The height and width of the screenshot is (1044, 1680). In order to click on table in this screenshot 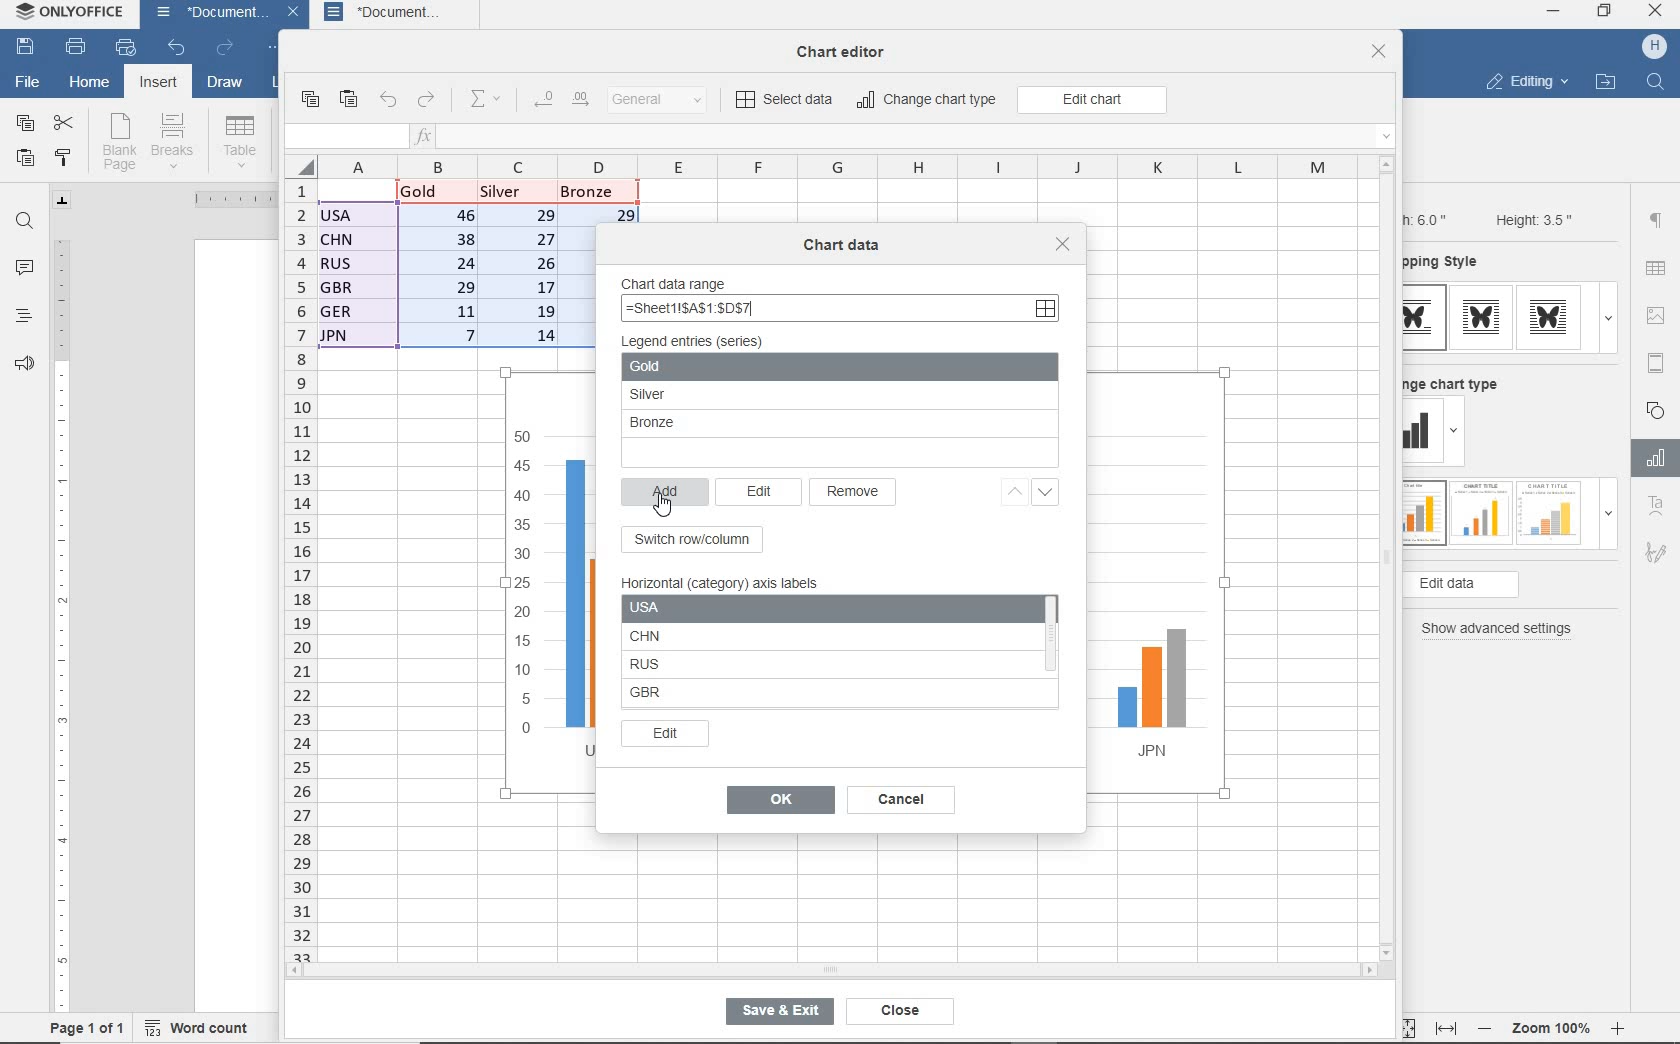, I will do `click(240, 141)`.